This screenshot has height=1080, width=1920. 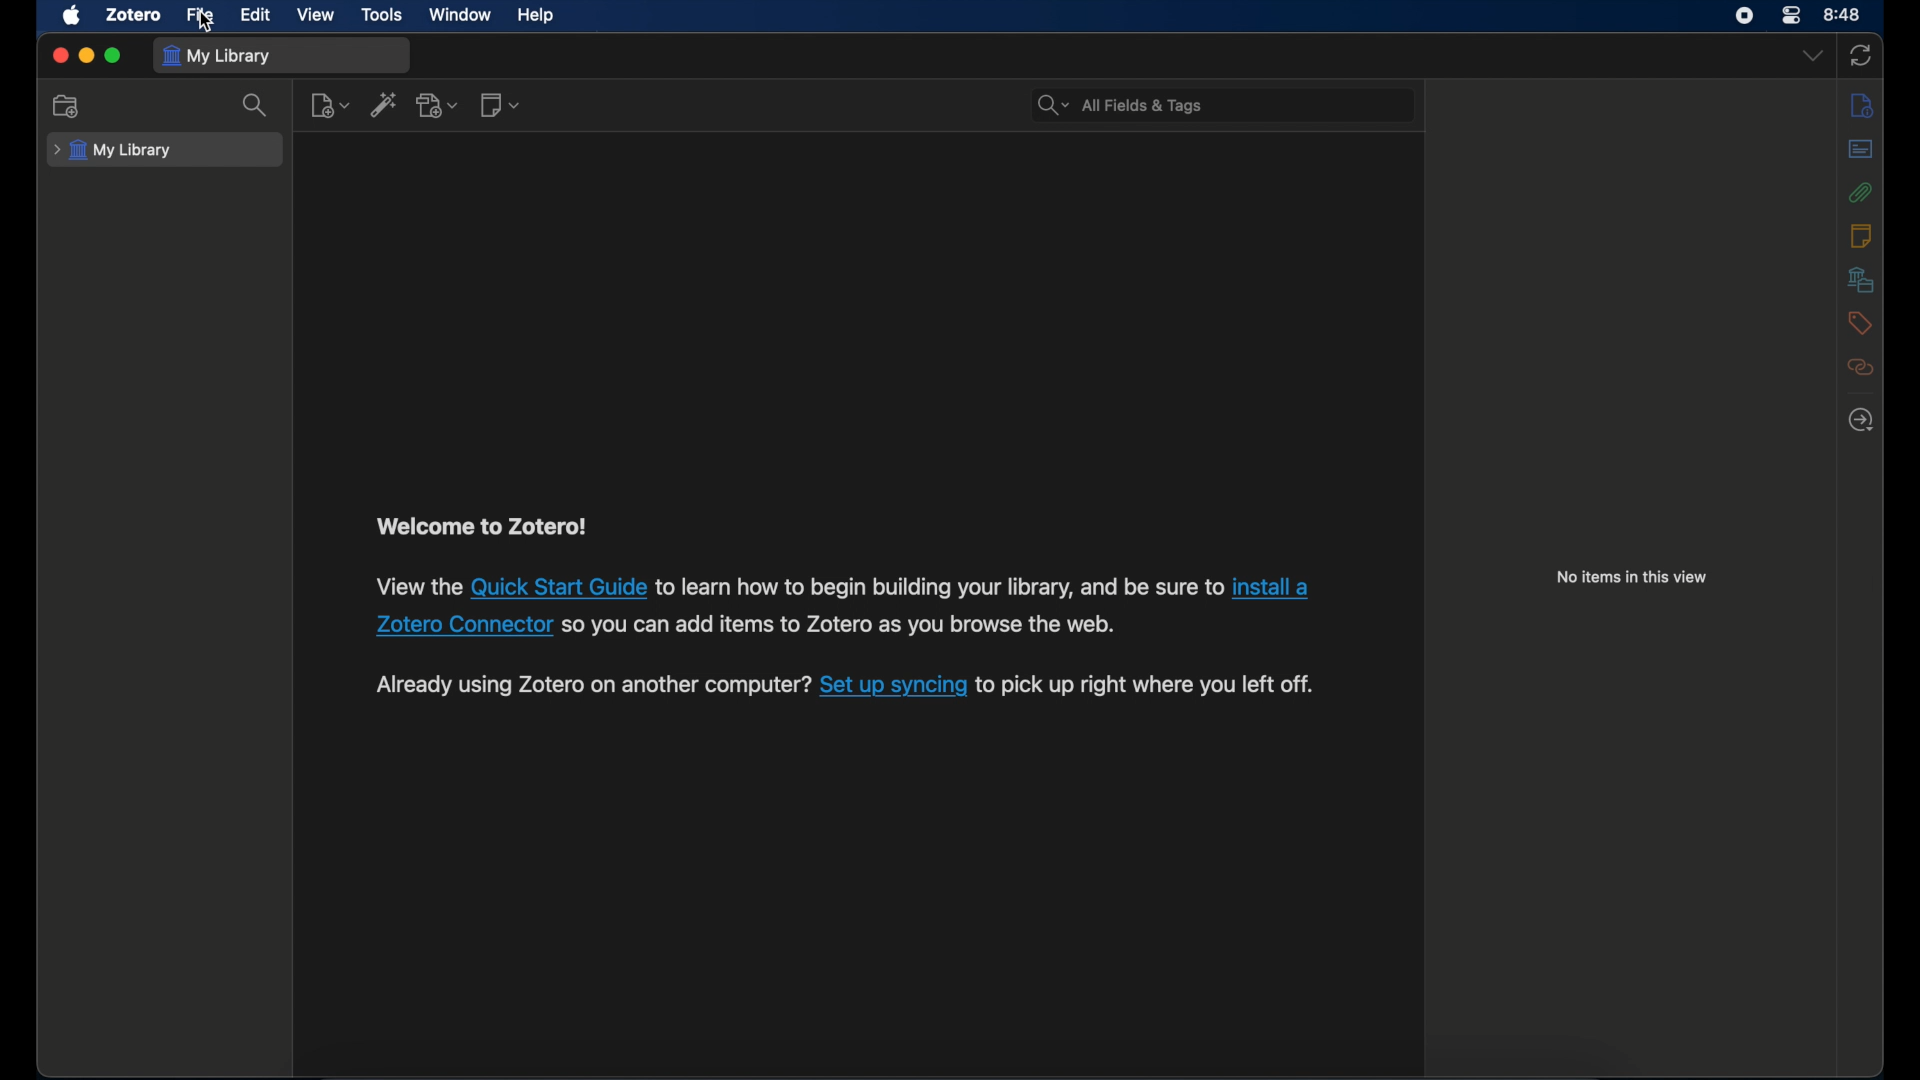 What do you see at coordinates (941, 587) in the screenshot?
I see `software information` at bounding box center [941, 587].